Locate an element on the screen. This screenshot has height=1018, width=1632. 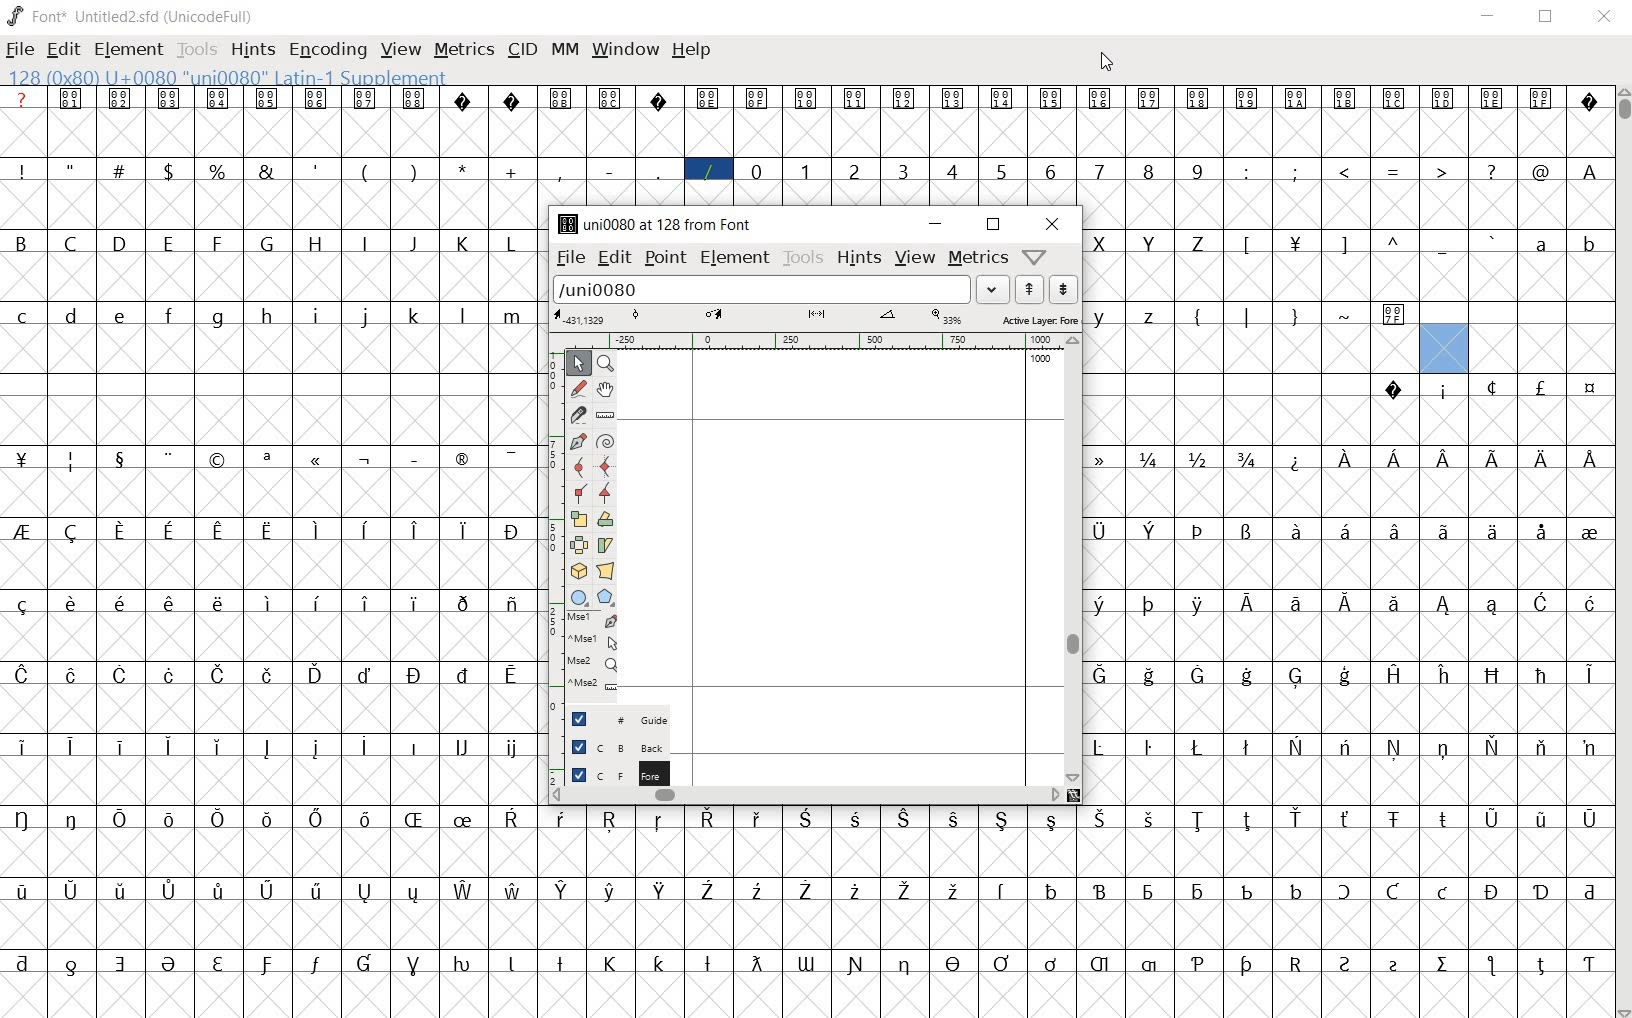
glyph is located at coordinates (464, 820).